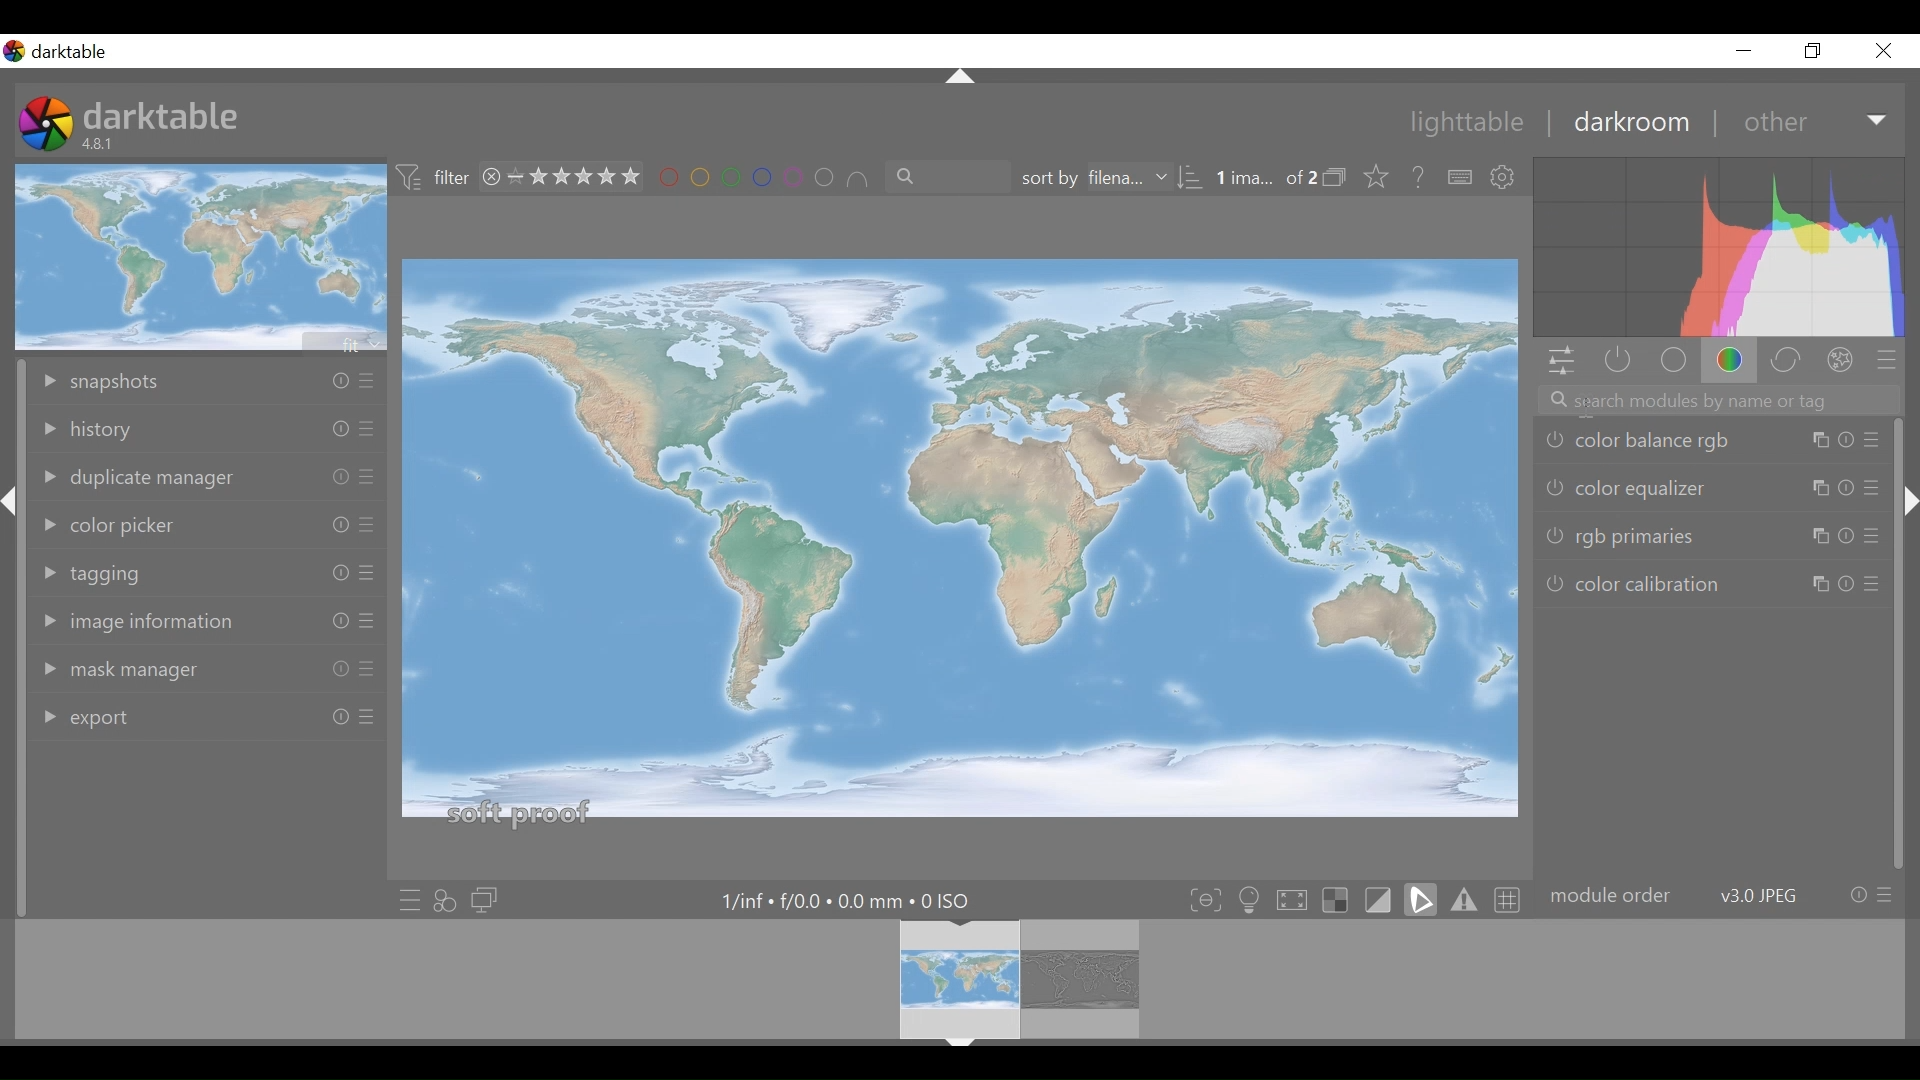 The height and width of the screenshot is (1080, 1920). I want to click on toggle guide lines, so click(1509, 898).